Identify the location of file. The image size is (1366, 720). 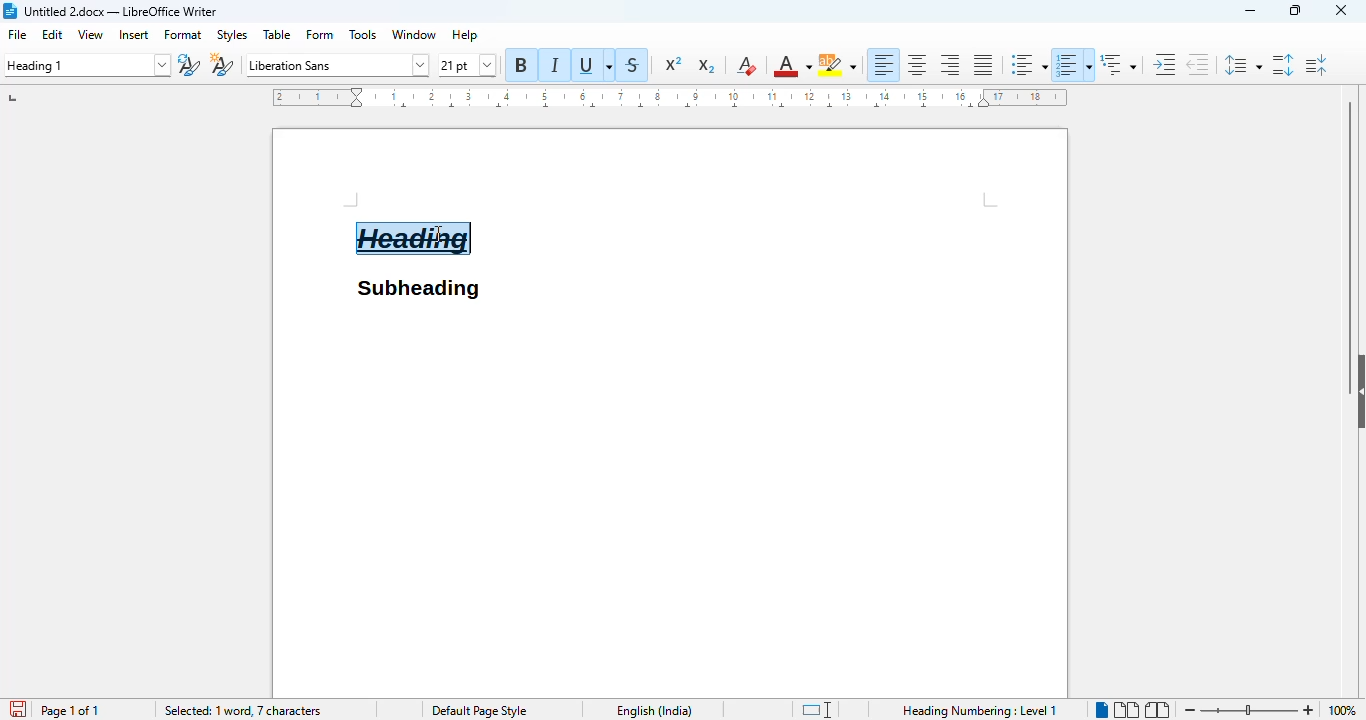
(19, 35).